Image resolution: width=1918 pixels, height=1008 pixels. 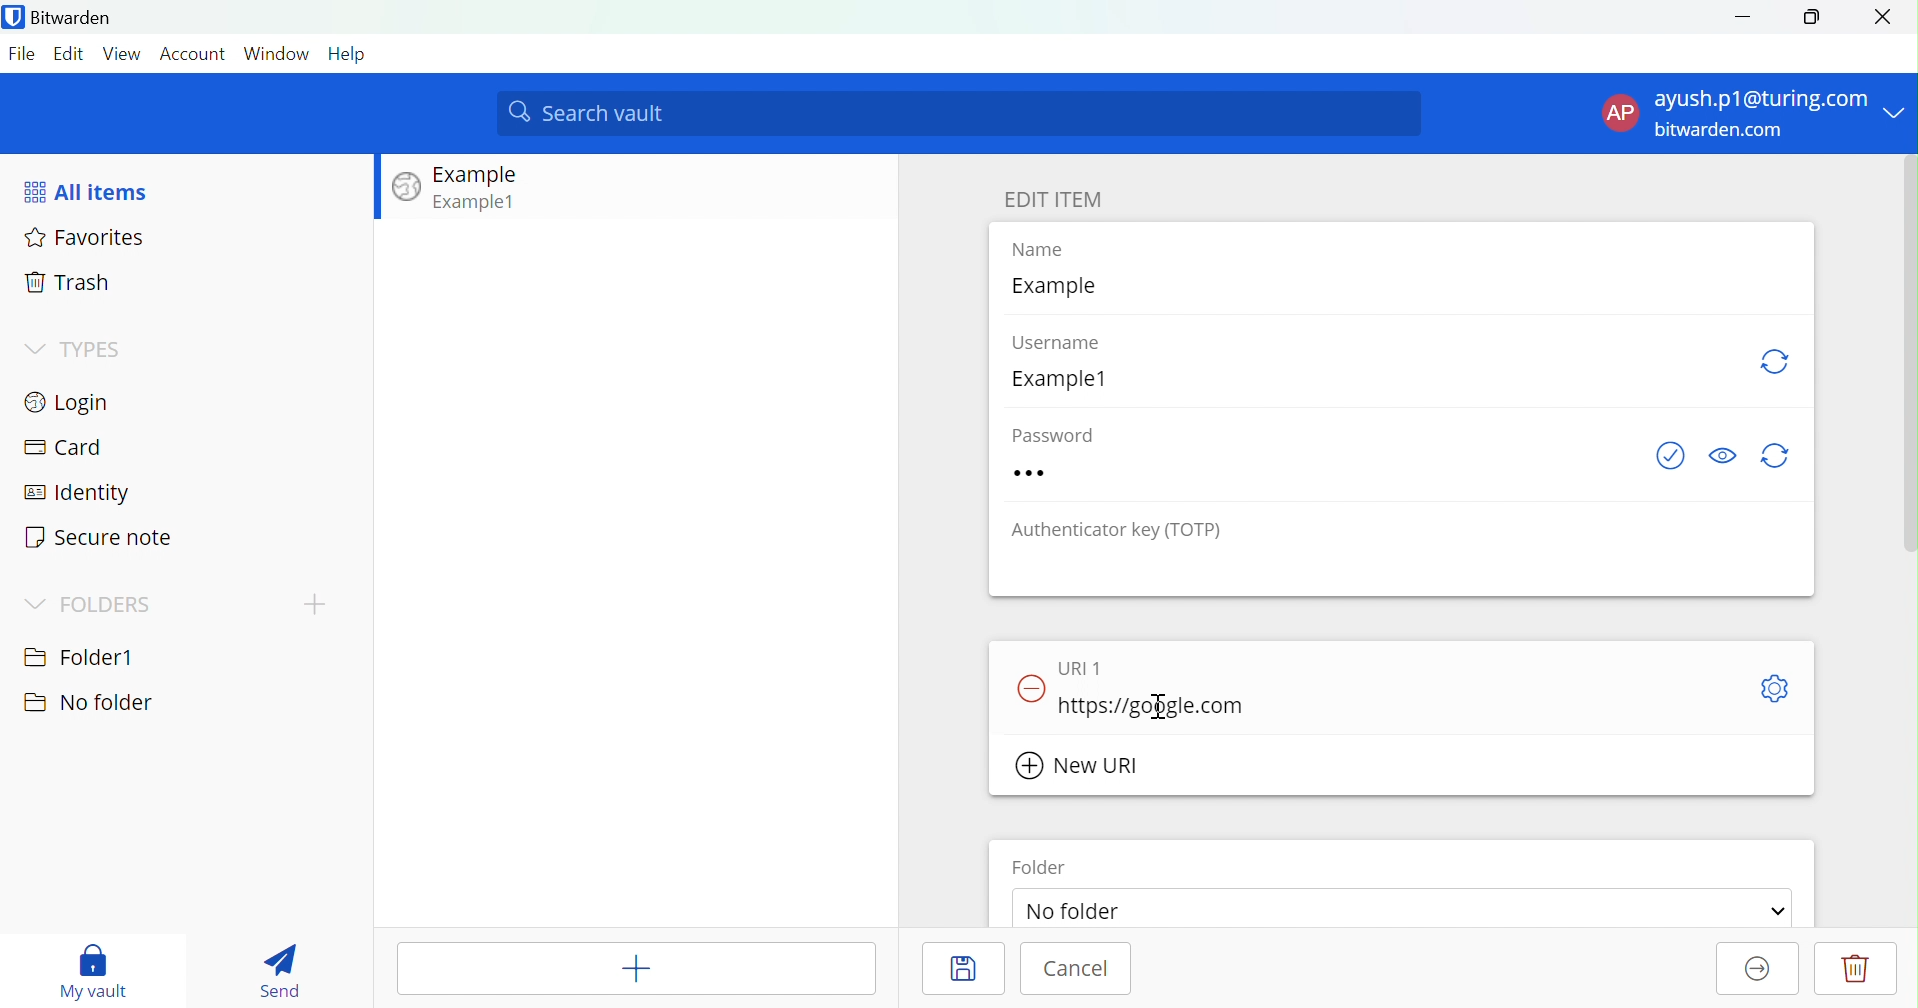 What do you see at coordinates (194, 55) in the screenshot?
I see `Account` at bounding box center [194, 55].